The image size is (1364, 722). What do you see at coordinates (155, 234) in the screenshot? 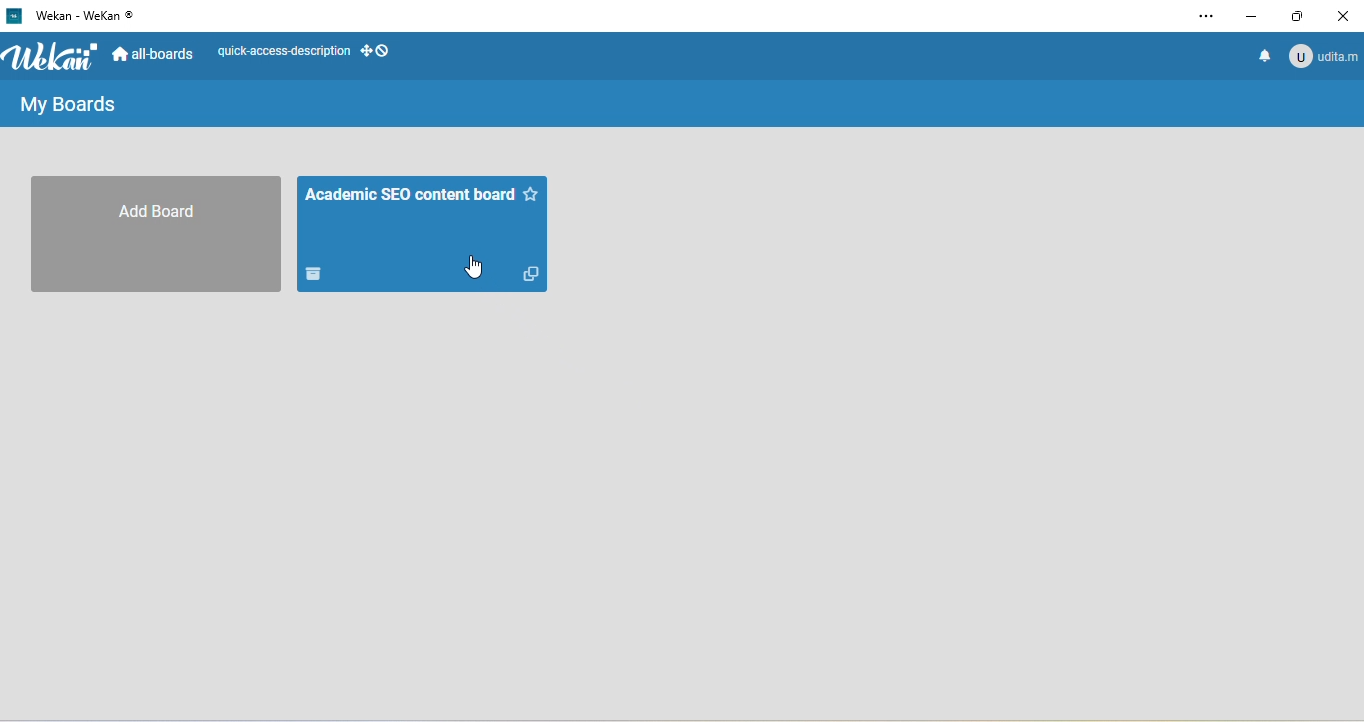
I see `add board` at bounding box center [155, 234].